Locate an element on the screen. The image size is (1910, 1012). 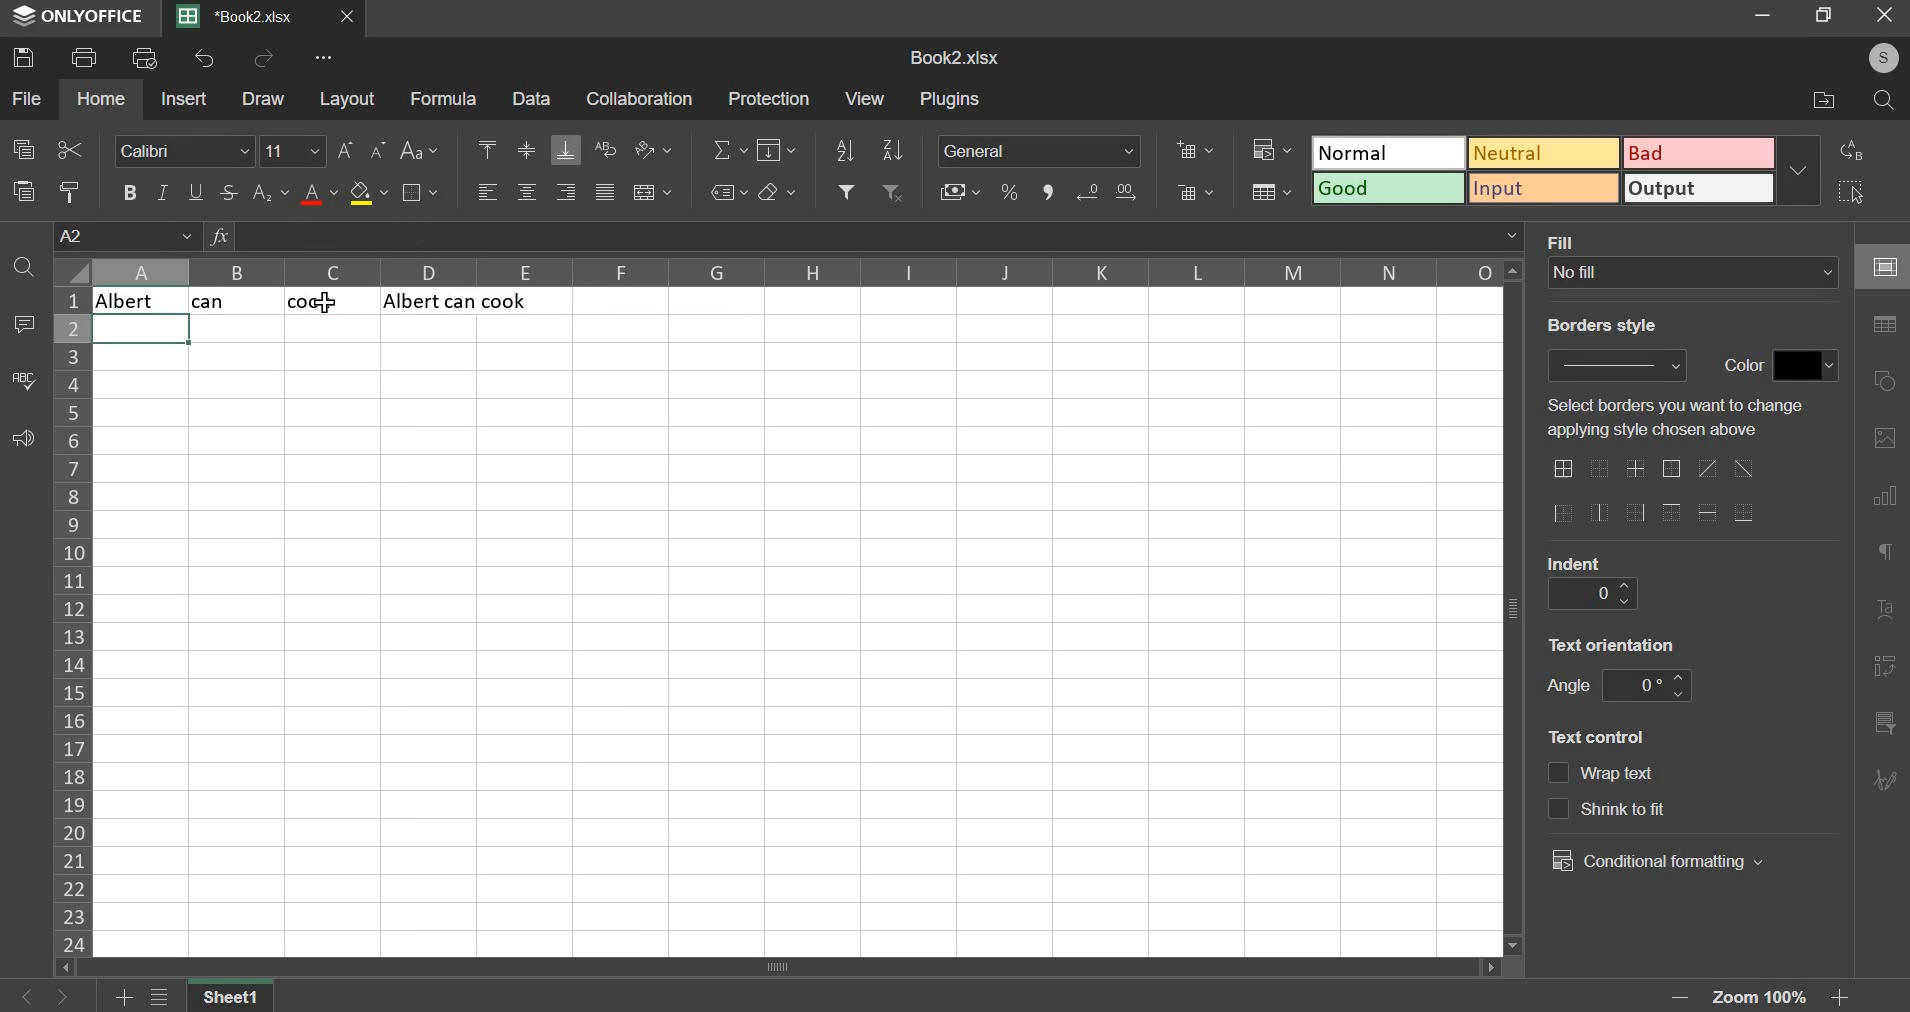
change case is located at coordinates (418, 151).